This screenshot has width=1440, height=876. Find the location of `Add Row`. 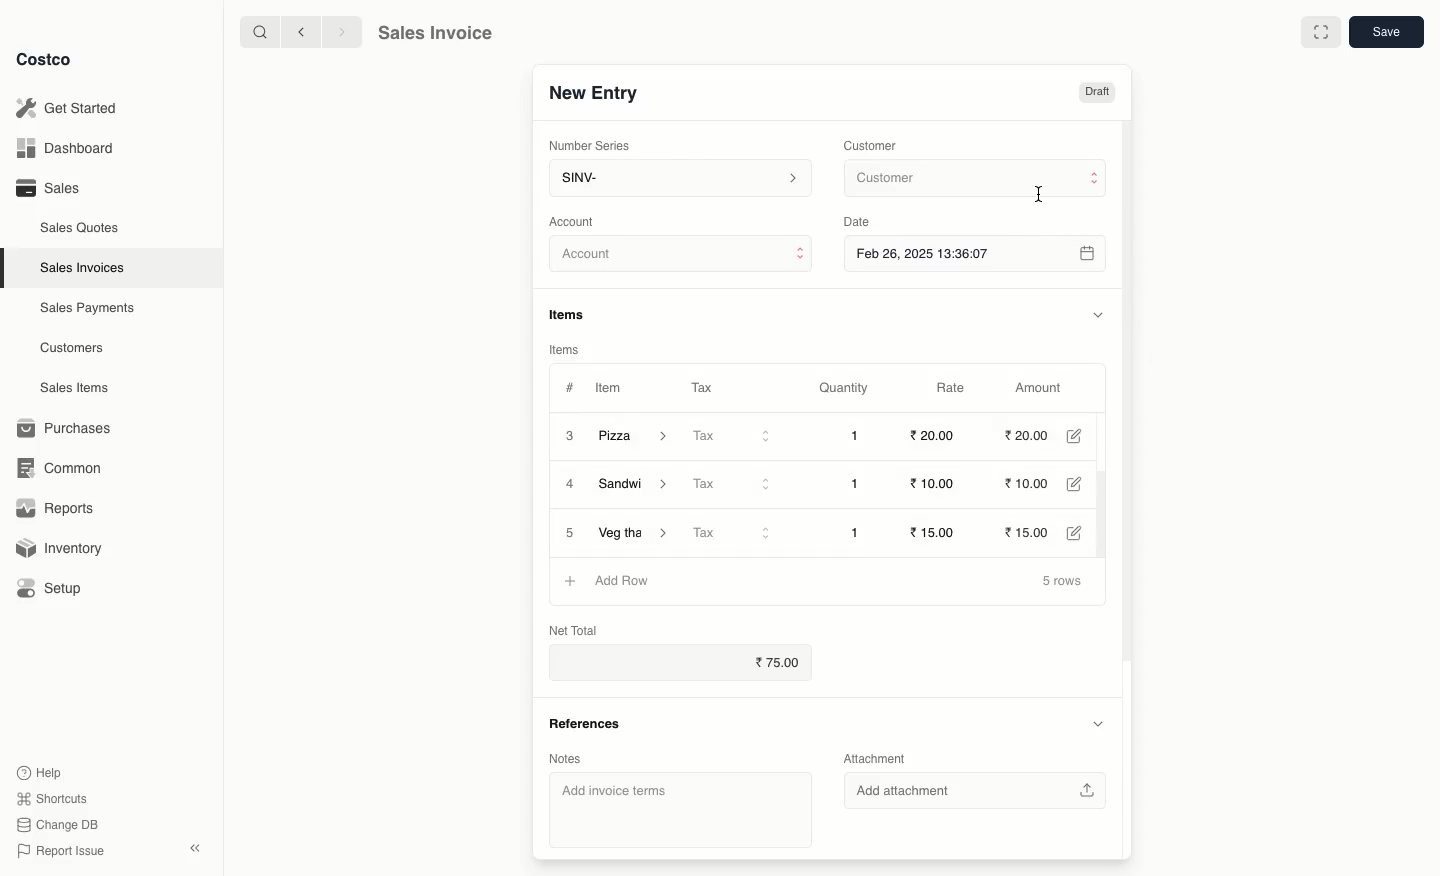

Add Row is located at coordinates (622, 578).